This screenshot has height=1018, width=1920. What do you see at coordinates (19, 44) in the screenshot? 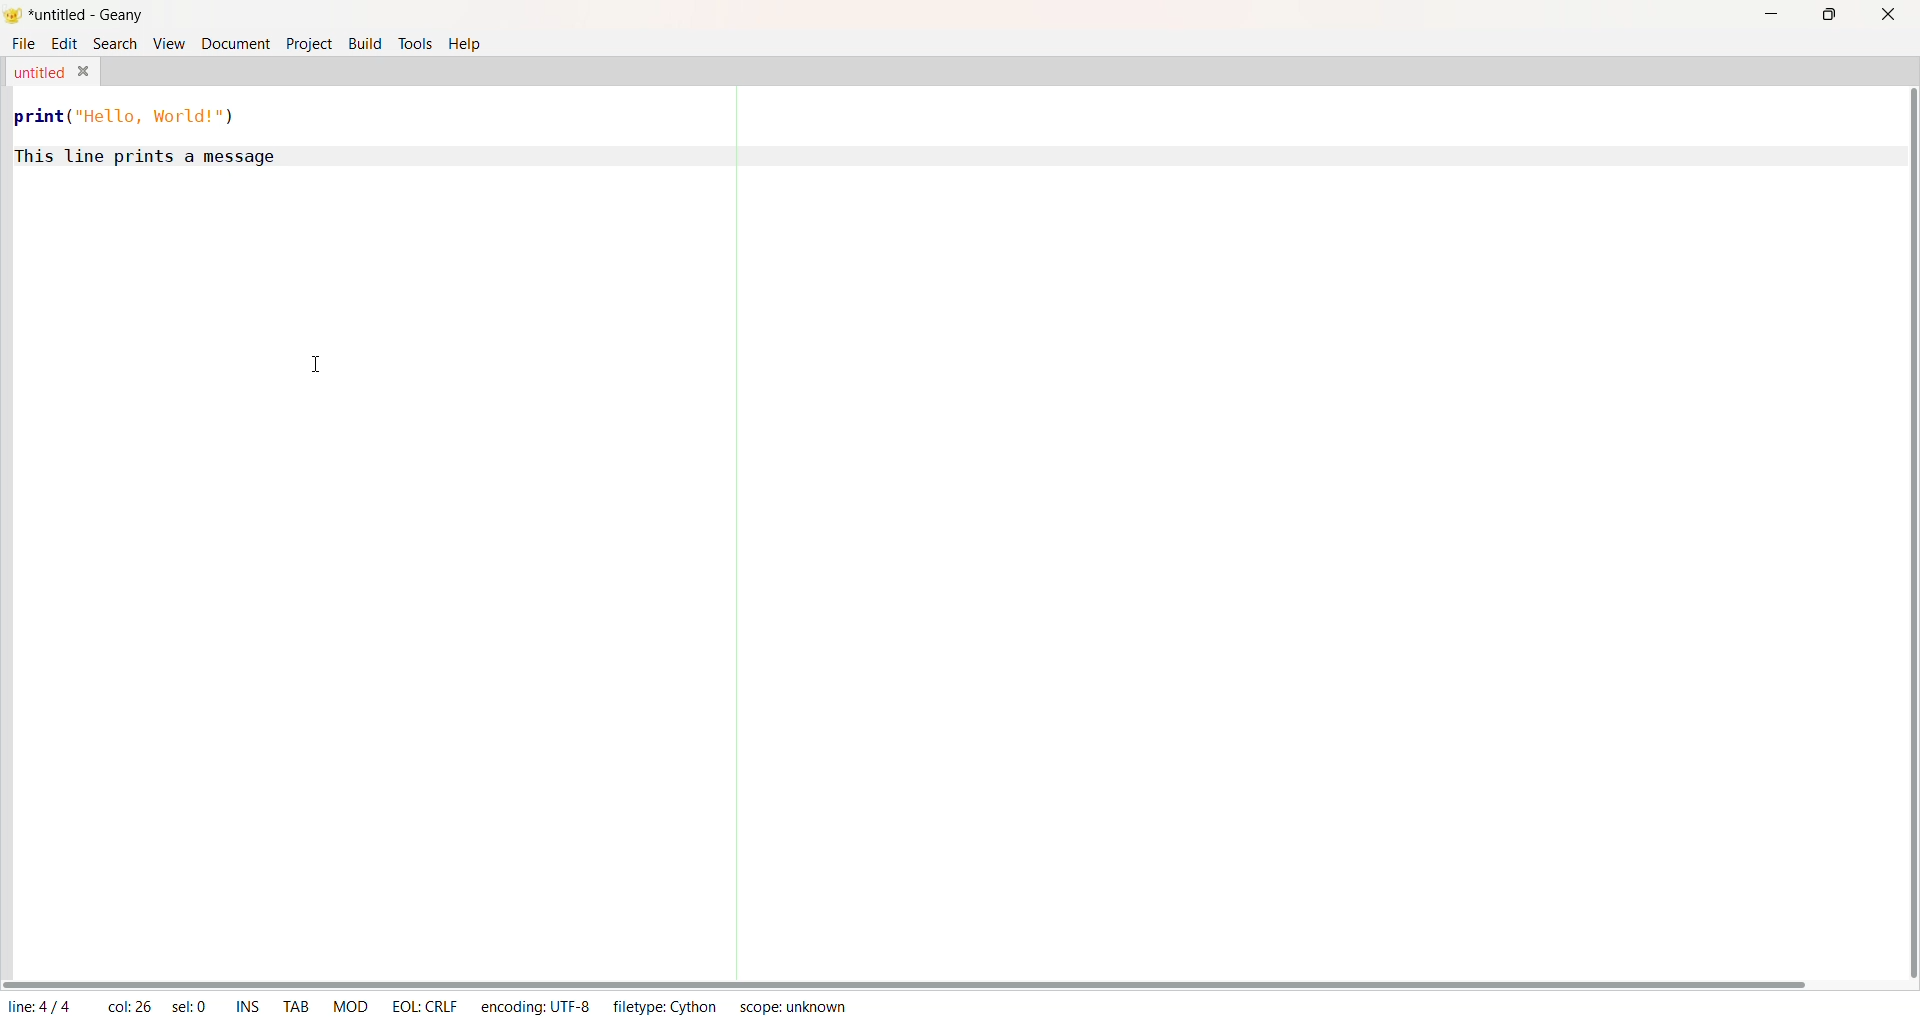
I see `File` at bounding box center [19, 44].